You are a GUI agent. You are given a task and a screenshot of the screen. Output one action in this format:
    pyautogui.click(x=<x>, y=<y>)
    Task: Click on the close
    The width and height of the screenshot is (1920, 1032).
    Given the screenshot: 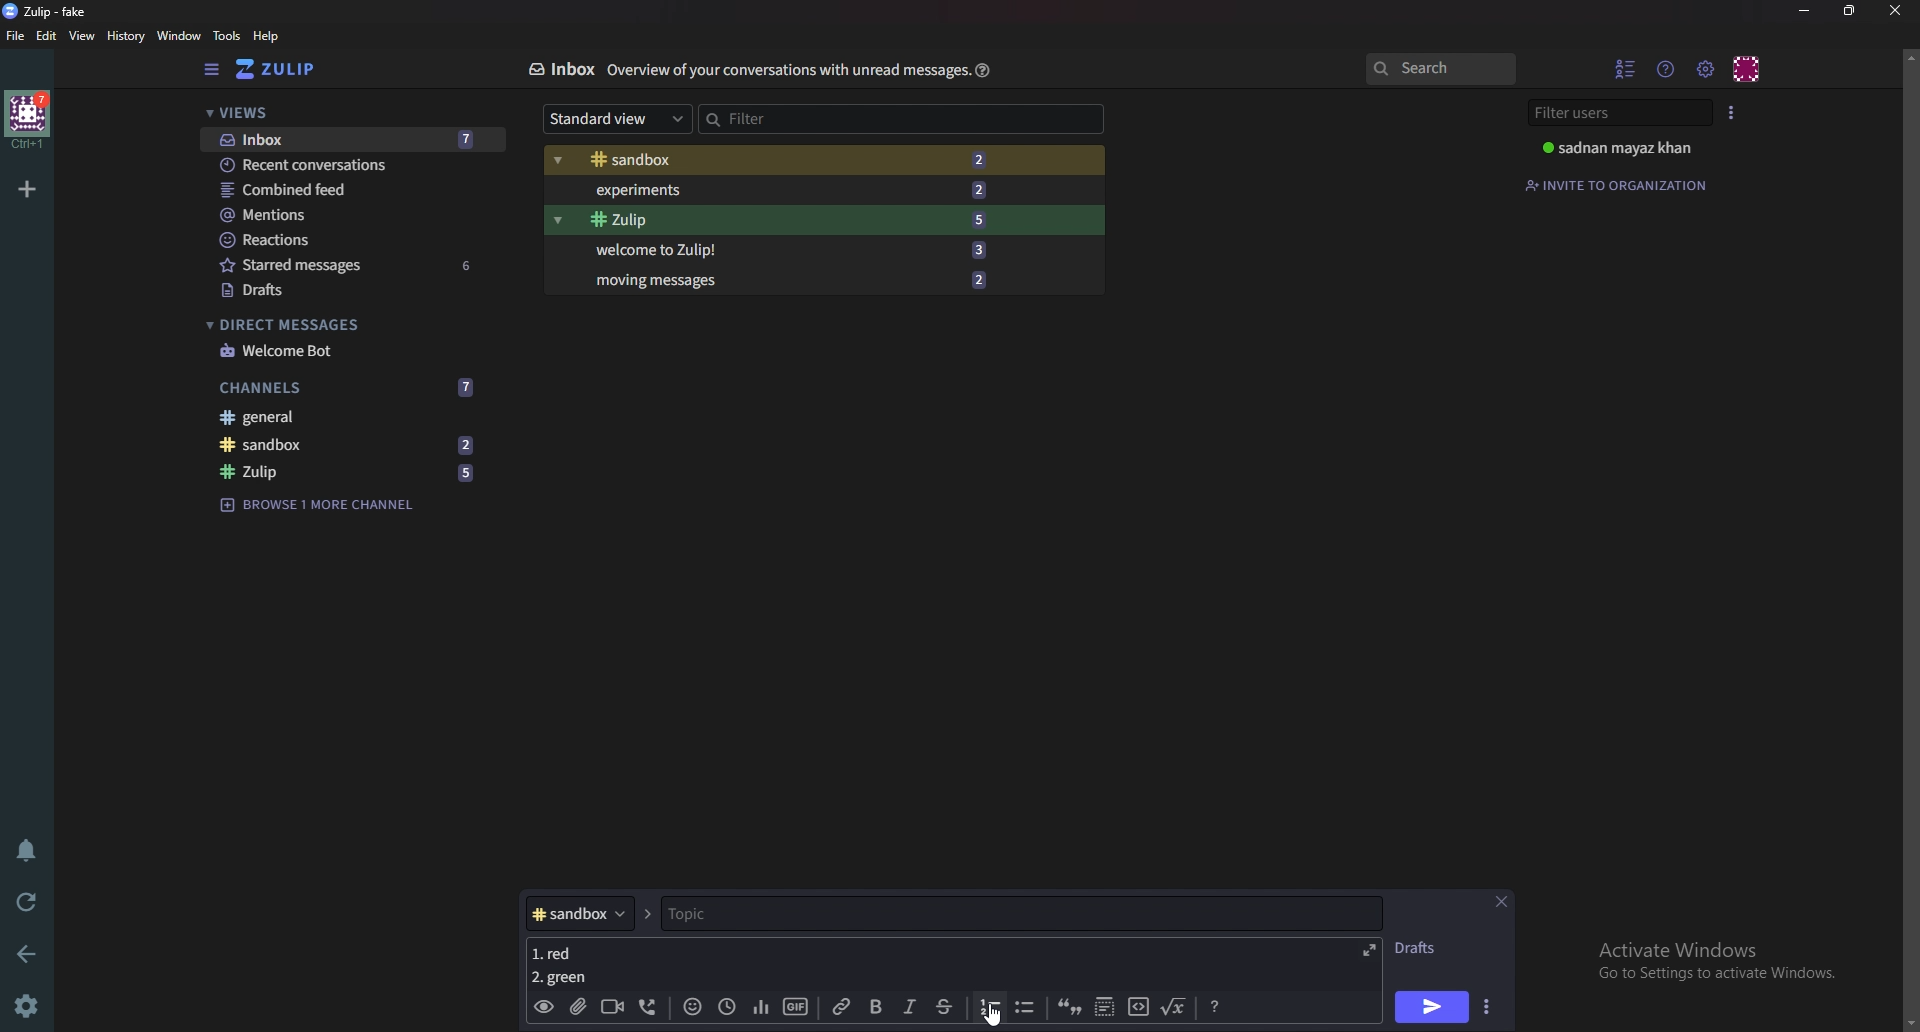 What is the action you would take?
    pyautogui.click(x=1895, y=10)
    